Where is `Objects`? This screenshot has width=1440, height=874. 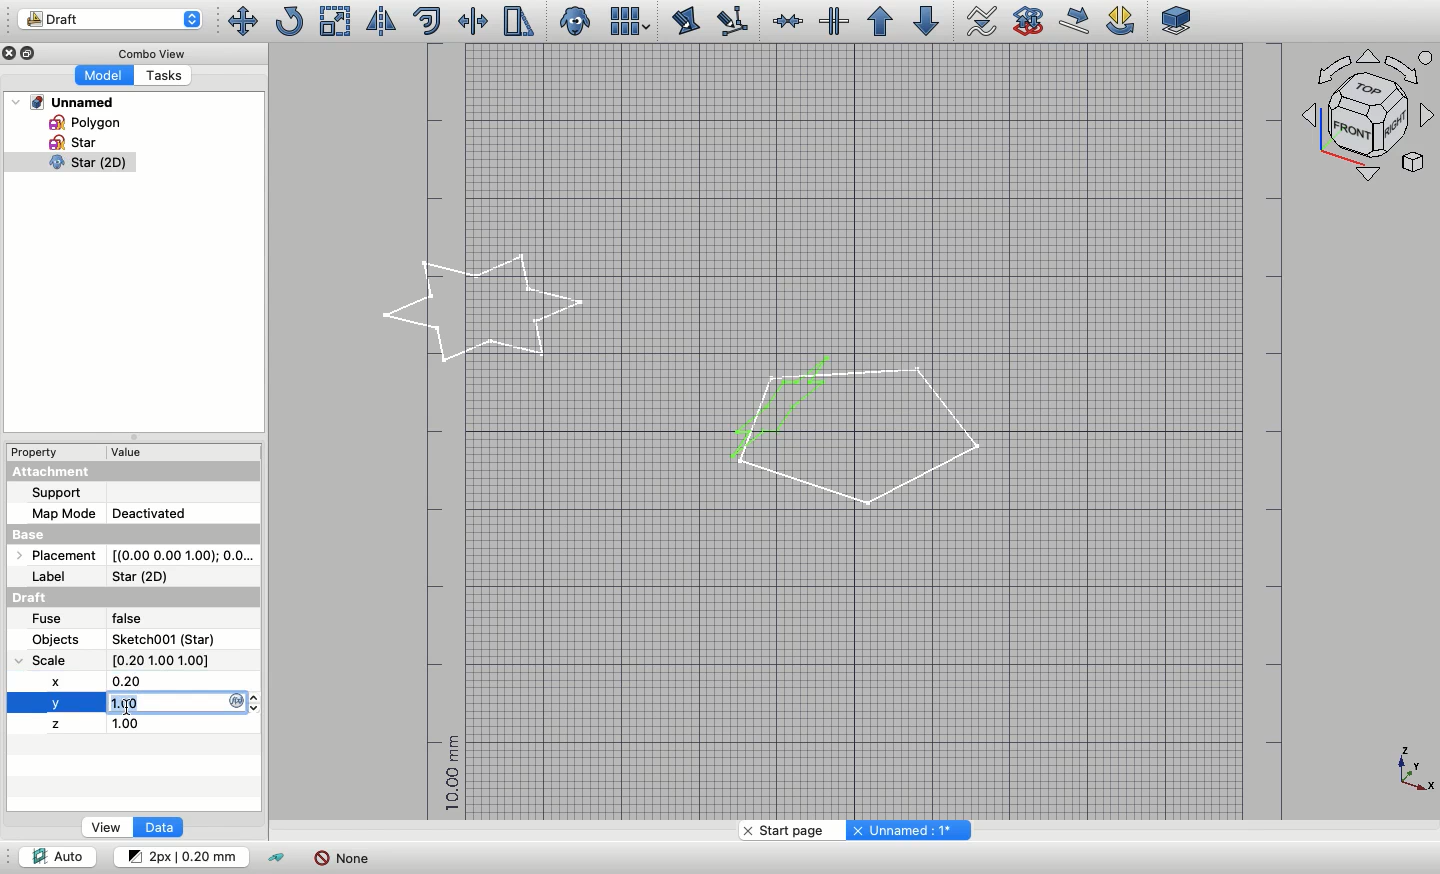
Objects is located at coordinates (58, 639).